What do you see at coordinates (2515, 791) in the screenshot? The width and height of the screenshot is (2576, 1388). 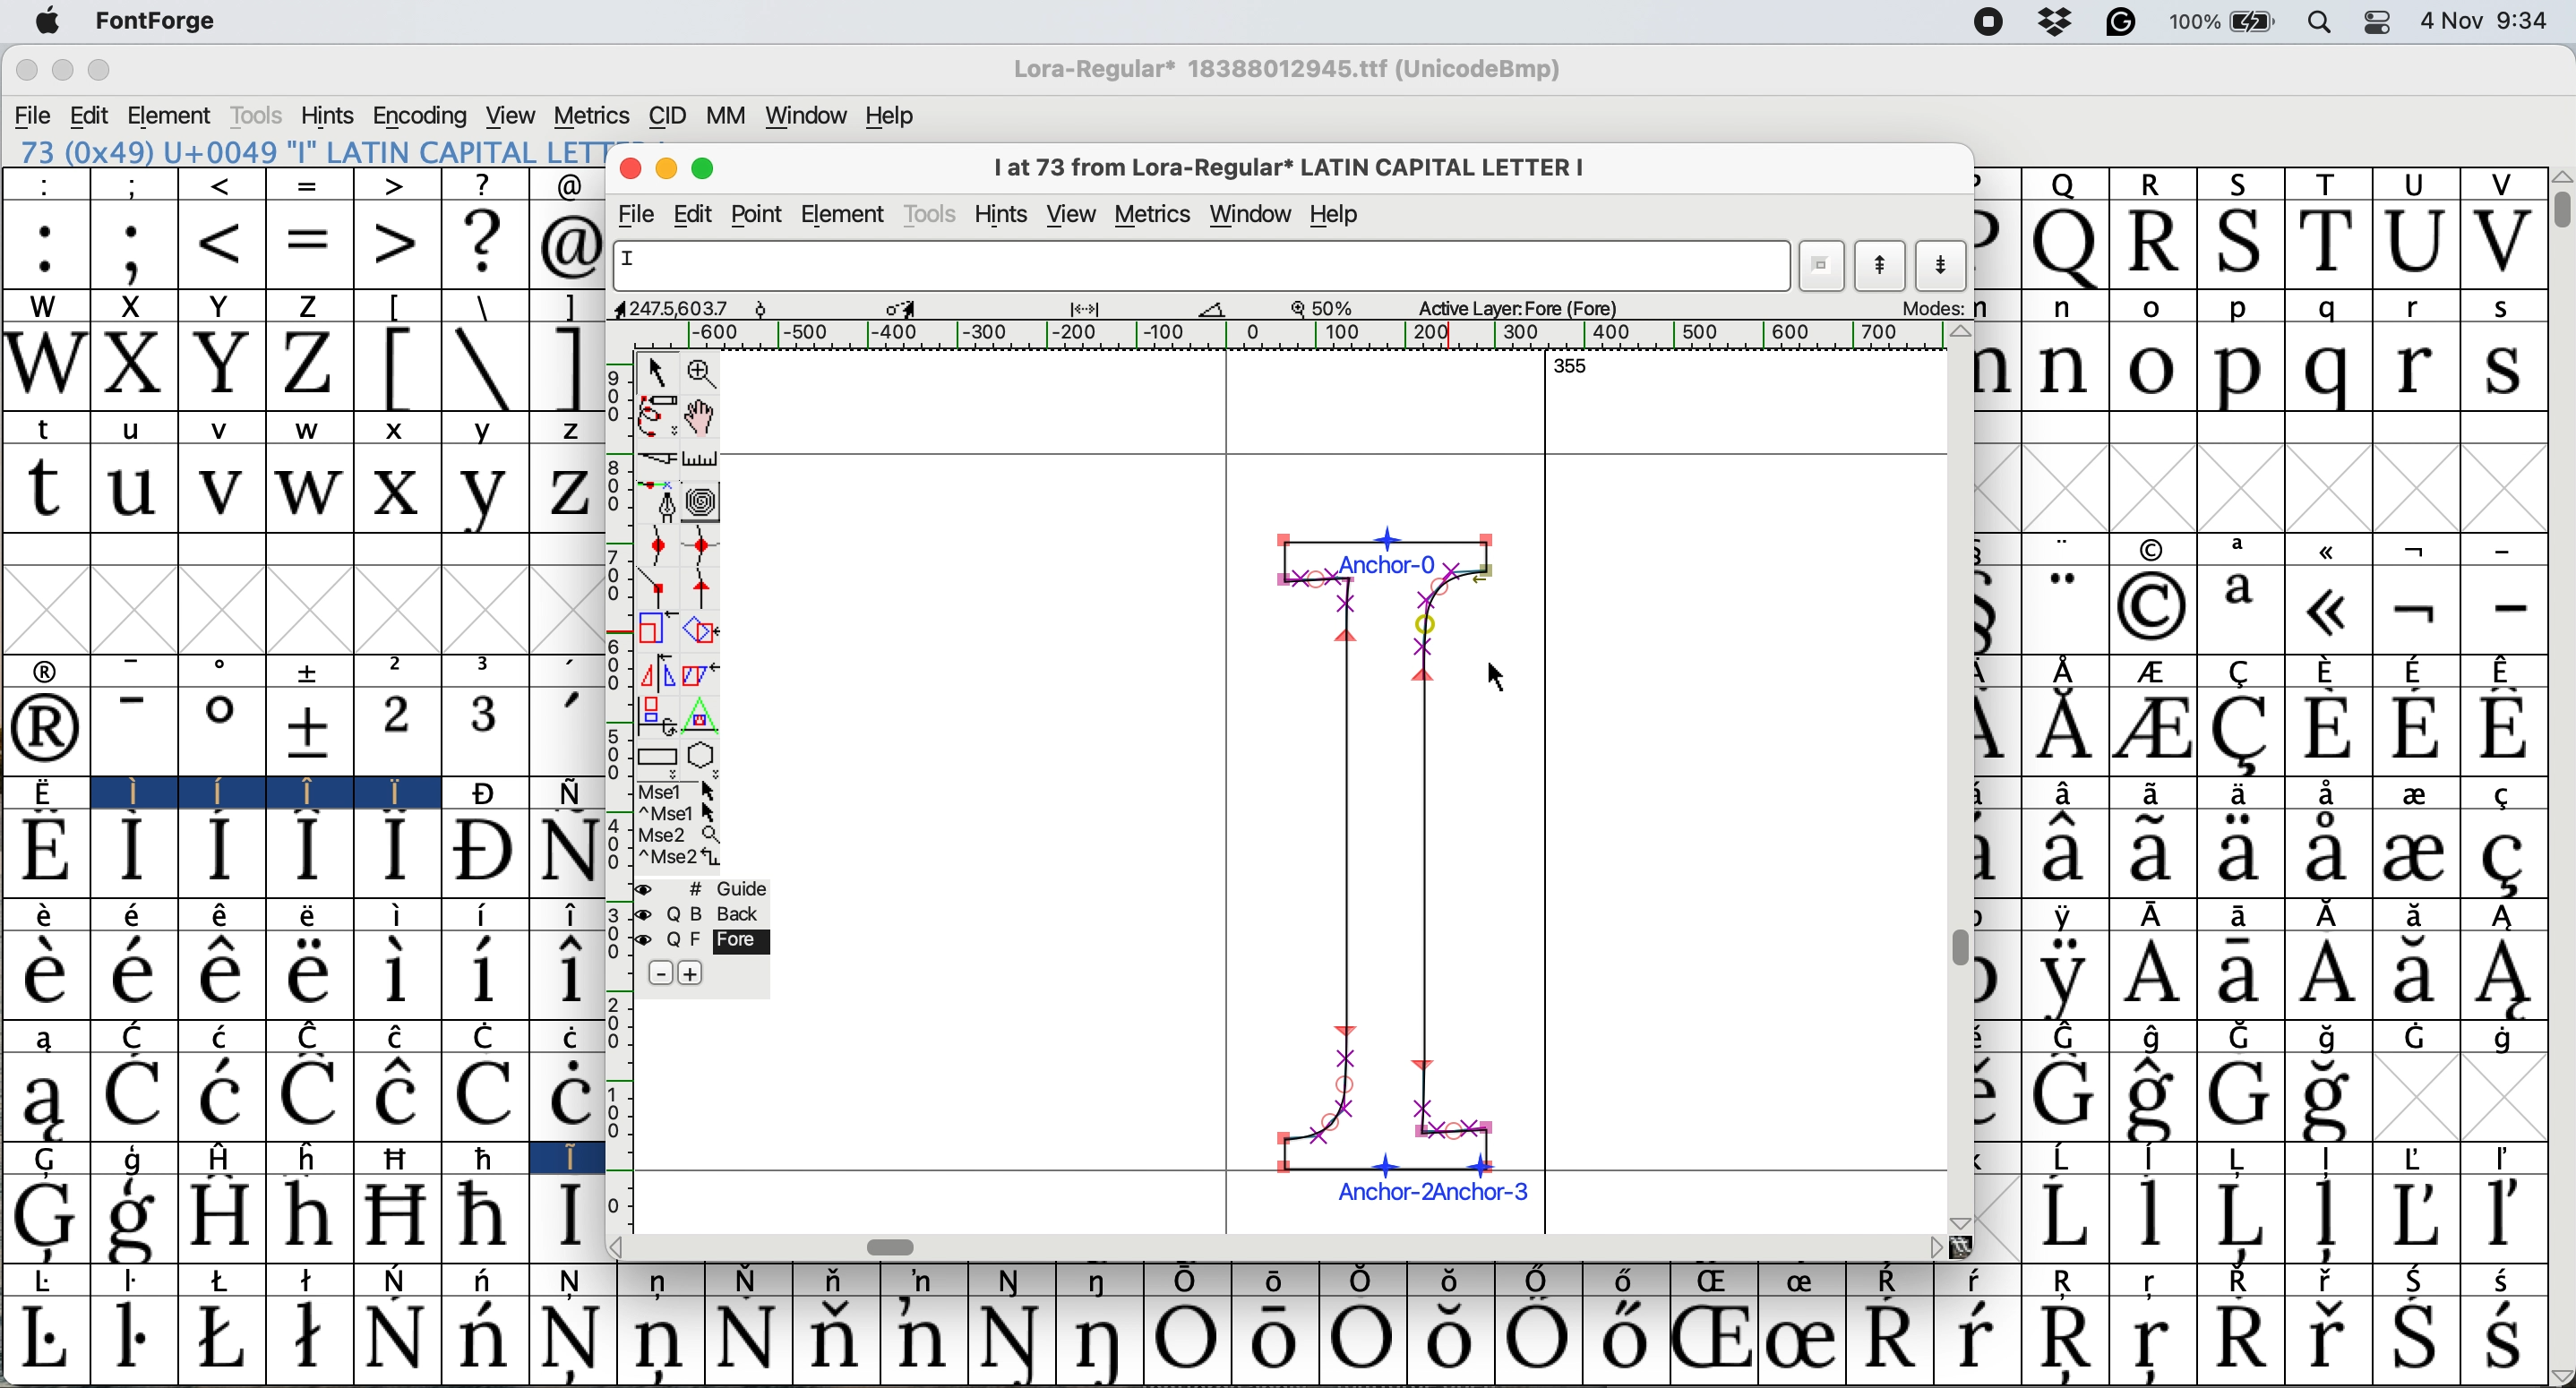 I see `Symbol` at bounding box center [2515, 791].